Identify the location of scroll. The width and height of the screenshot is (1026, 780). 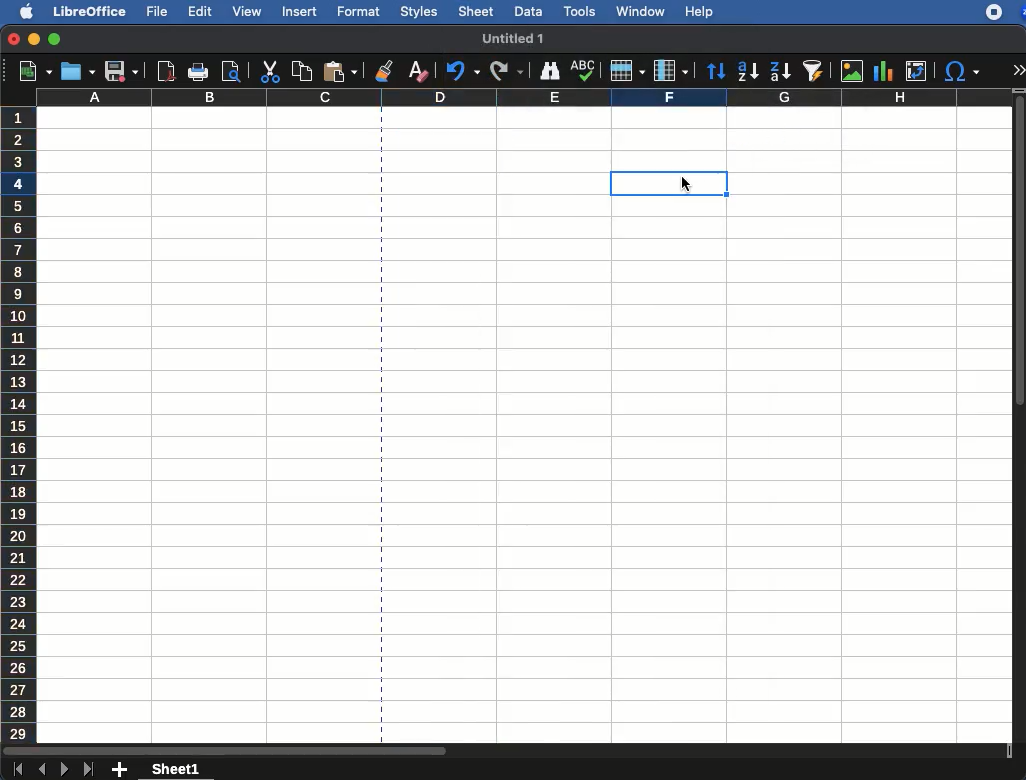
(1020, 424).